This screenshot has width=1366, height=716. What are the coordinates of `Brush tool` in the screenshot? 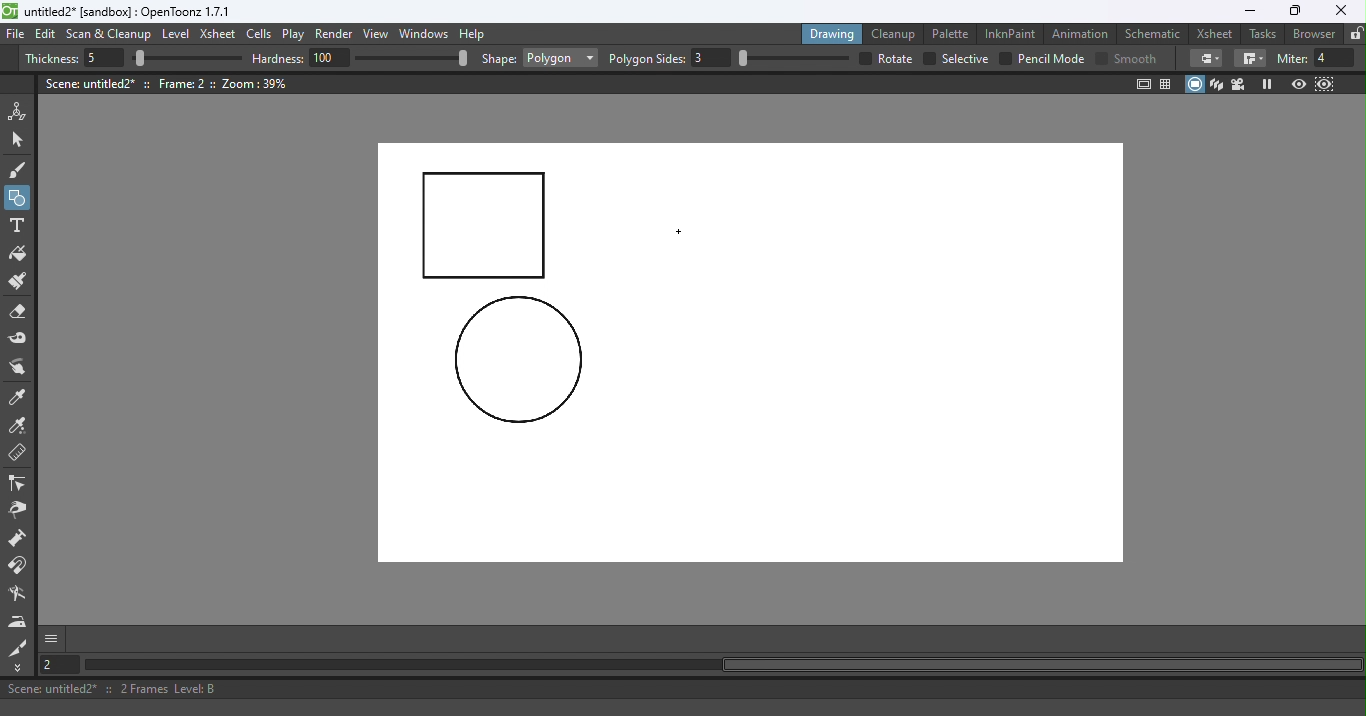 It's located at (22, 169).